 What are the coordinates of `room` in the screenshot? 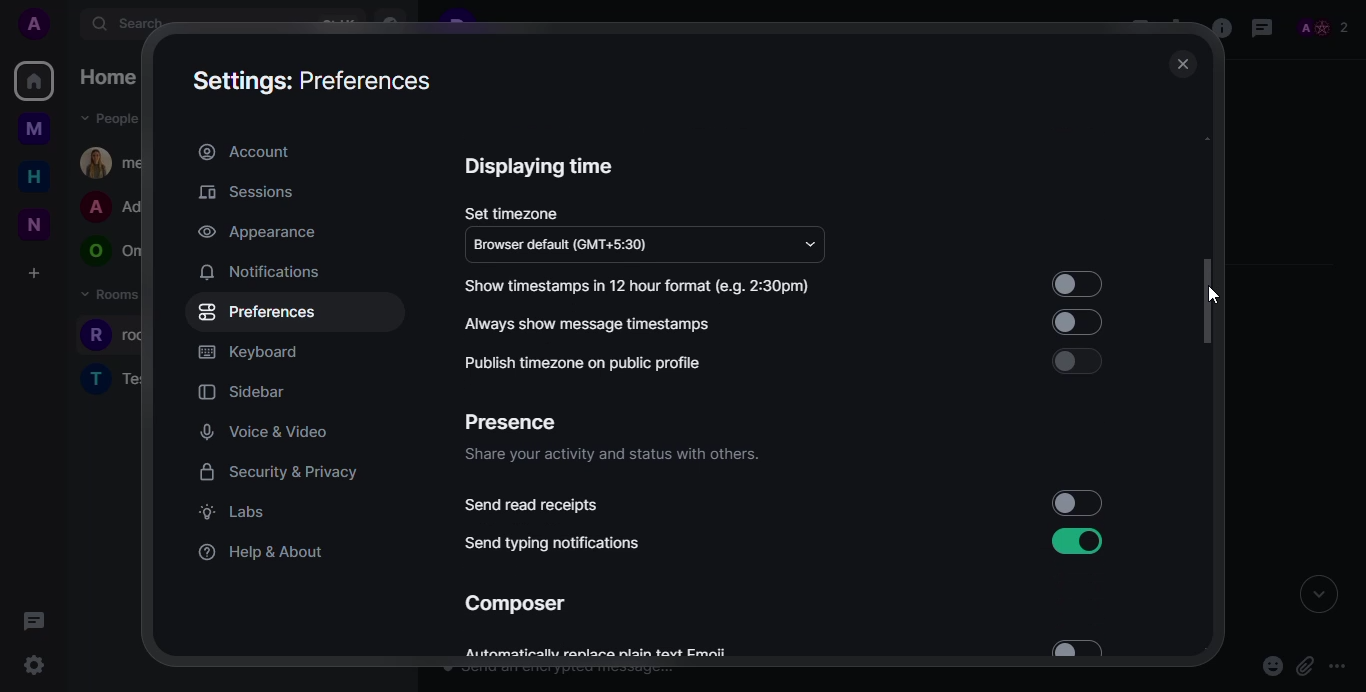 It's located at (127, 336).